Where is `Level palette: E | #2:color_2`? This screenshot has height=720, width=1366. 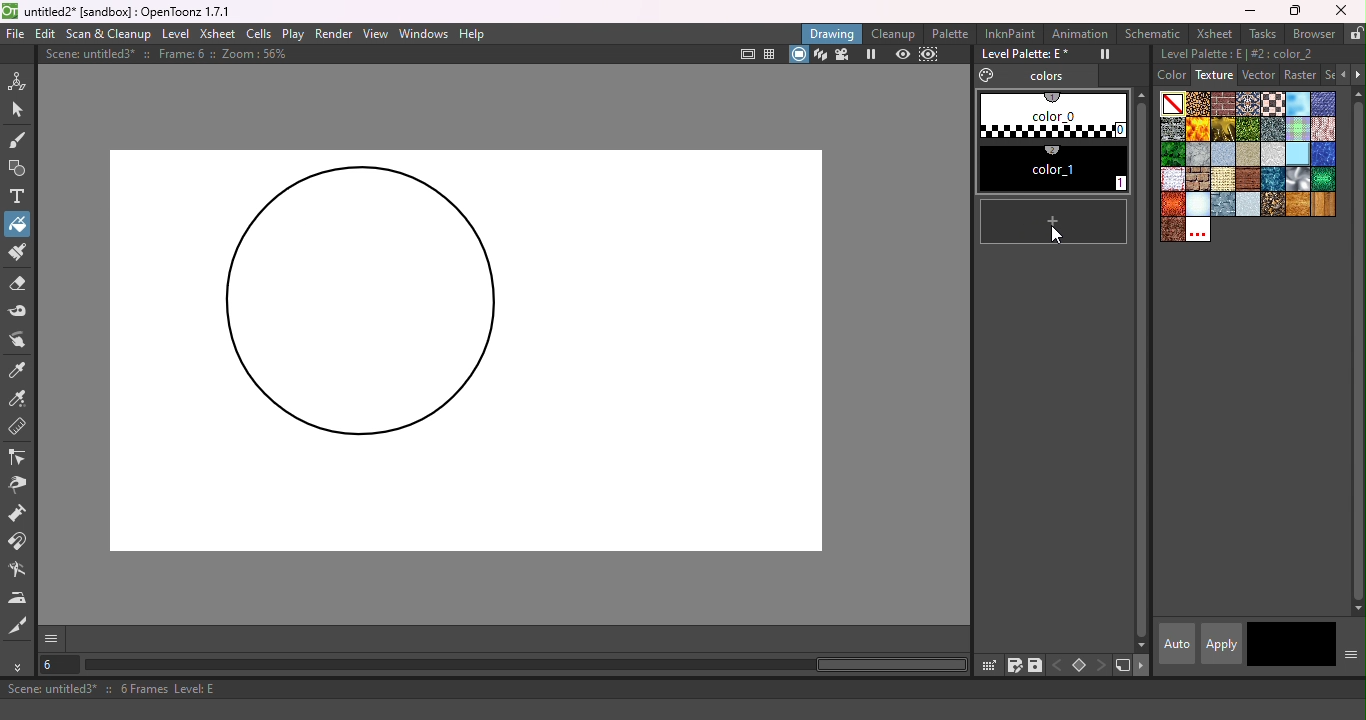 Level palette: E | #2:color_2 is located at coordinates (1257, 54).